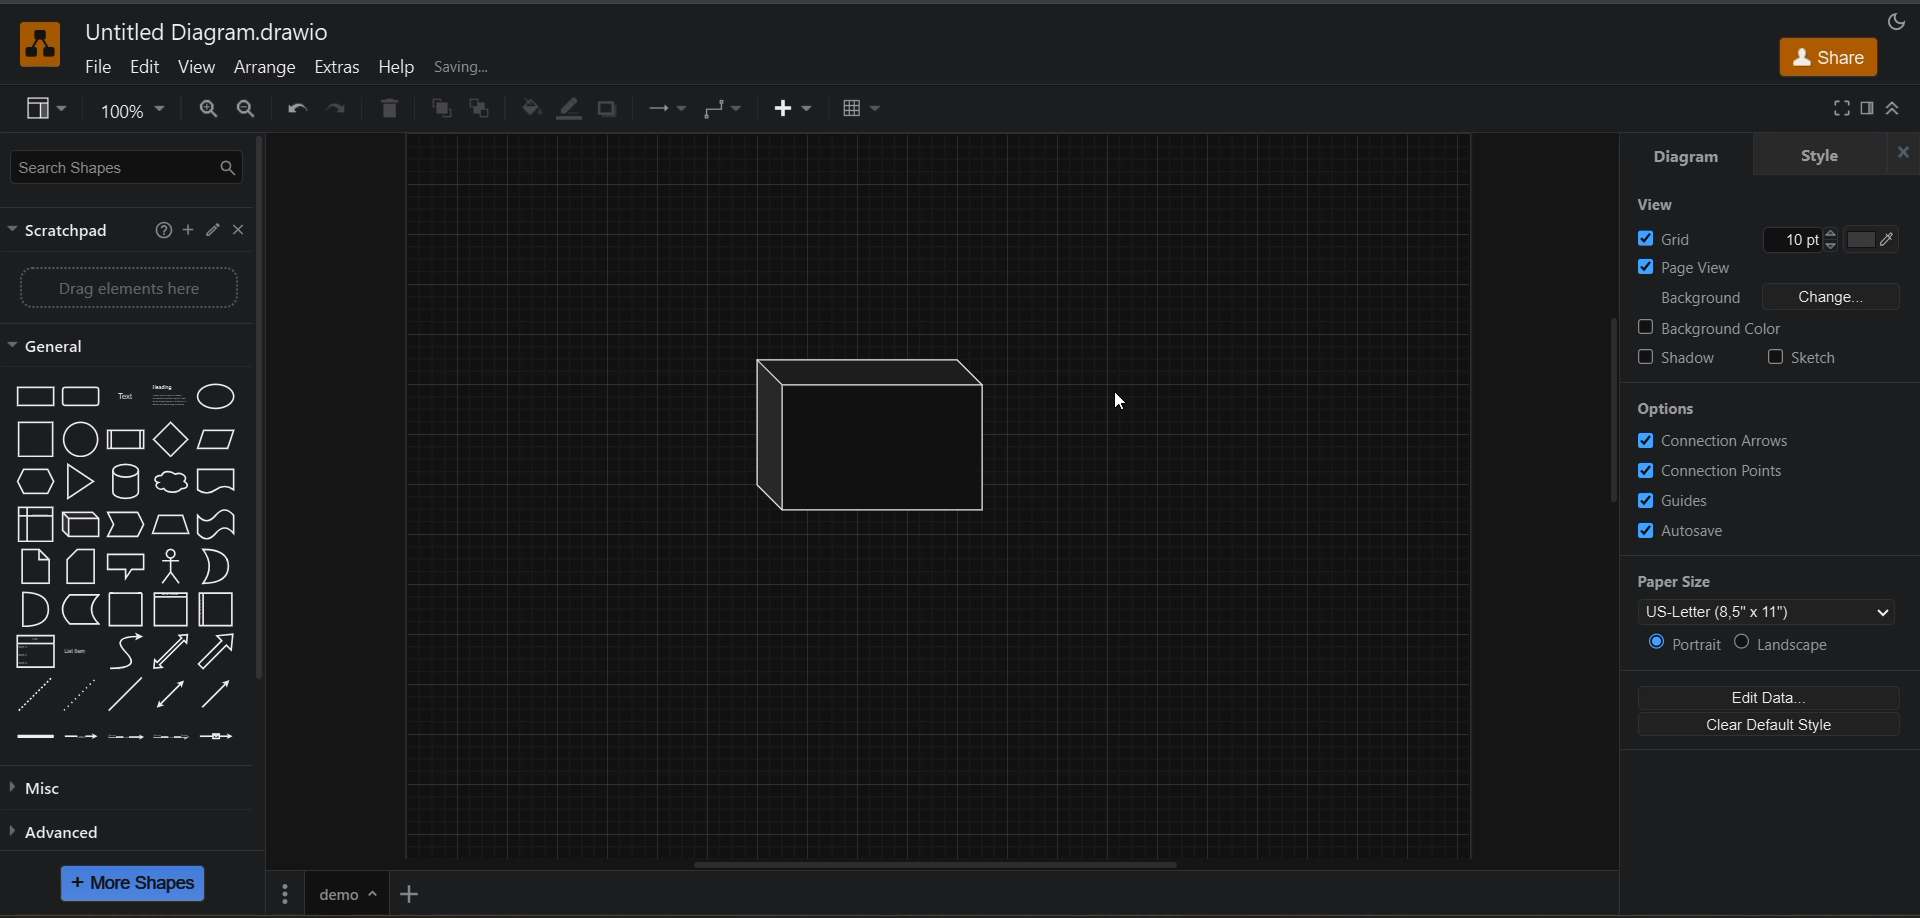 This screenshot has height=918, width=1920. Describe the element at coordinates (388, 110) in the screenshot. I see `delete` at that location.